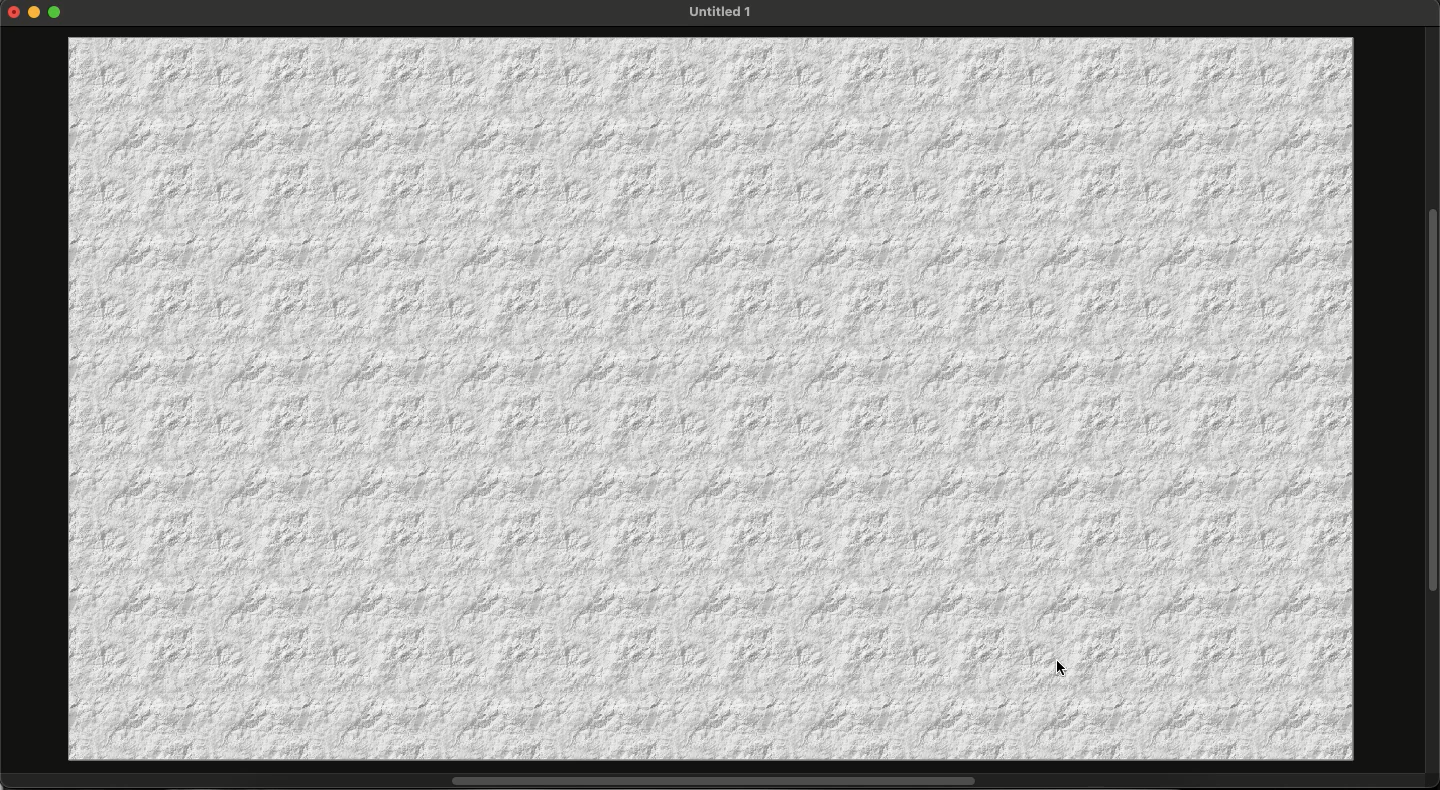 This screenshot has height=790, width=1440. Describe the element at coordinates (702, 782) in the screenshot. I see `Horizontal Scroll bar` at that location.